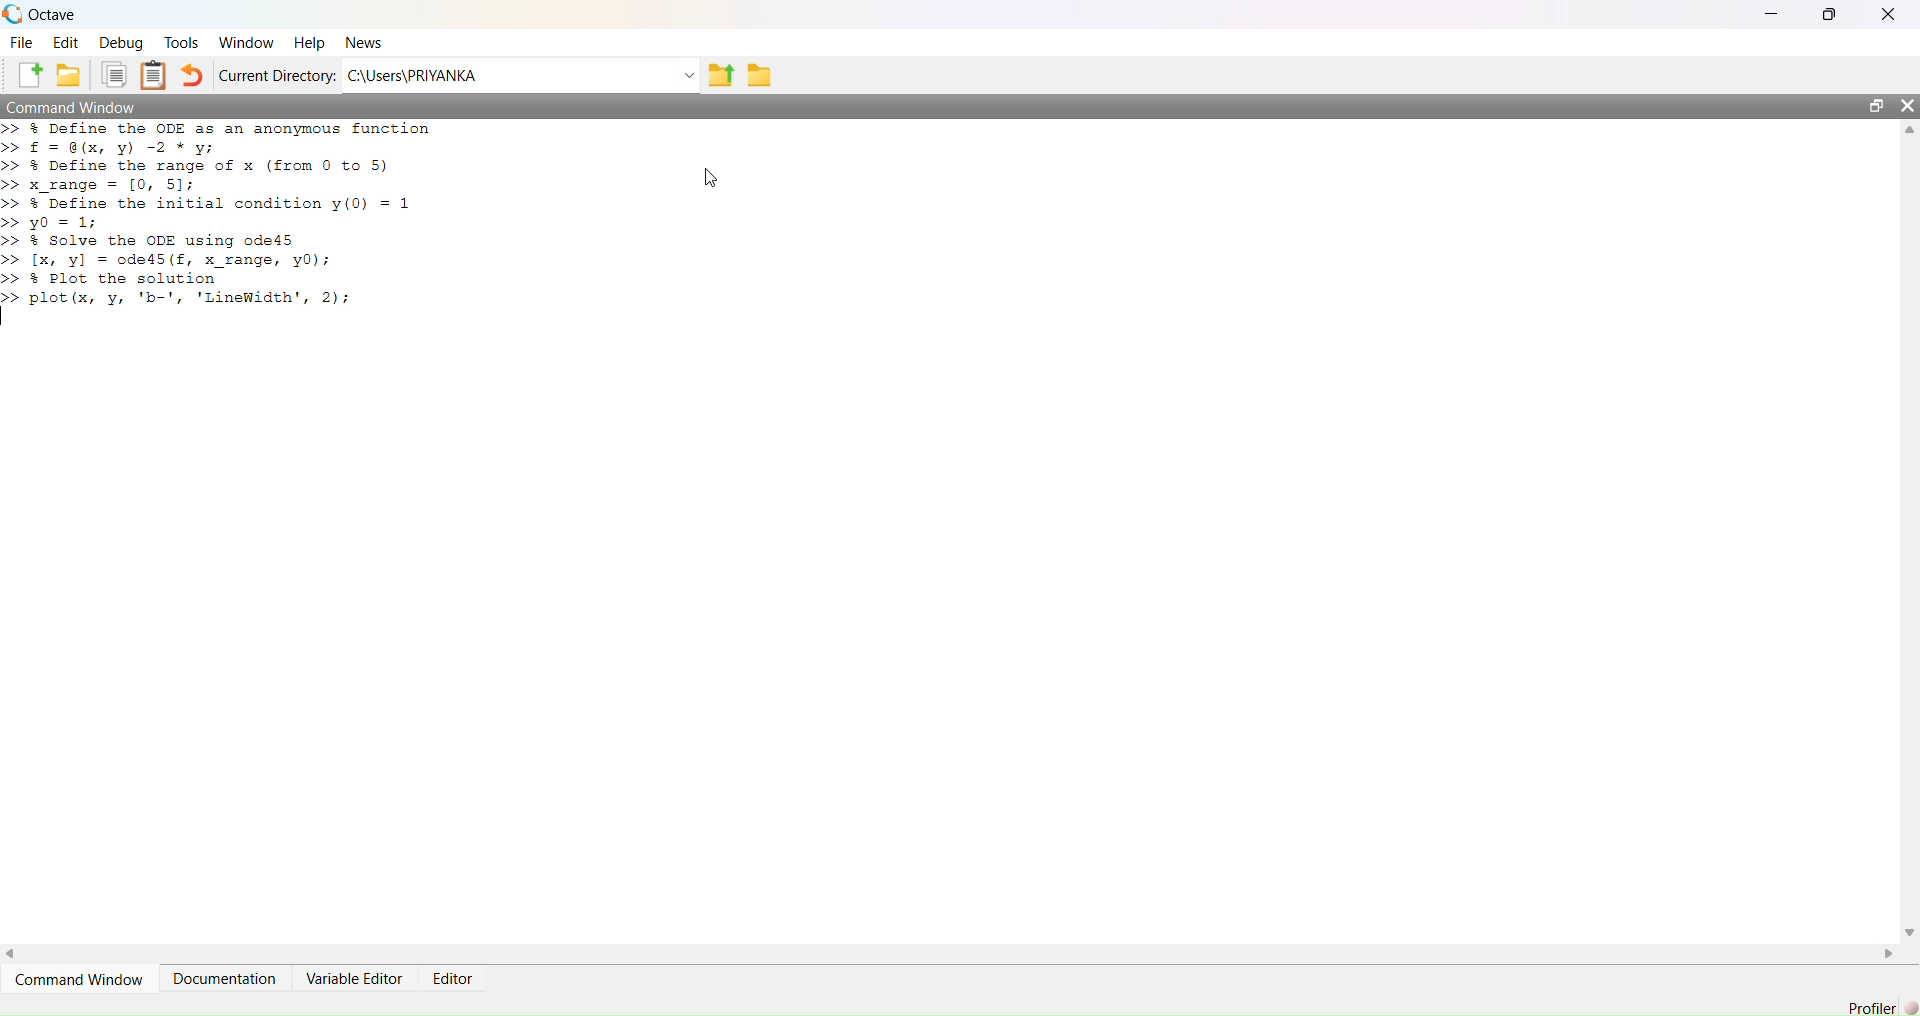  Describe the element at coordinates (353, 979) in the screenshot. I see `Variable Editor` at that location.